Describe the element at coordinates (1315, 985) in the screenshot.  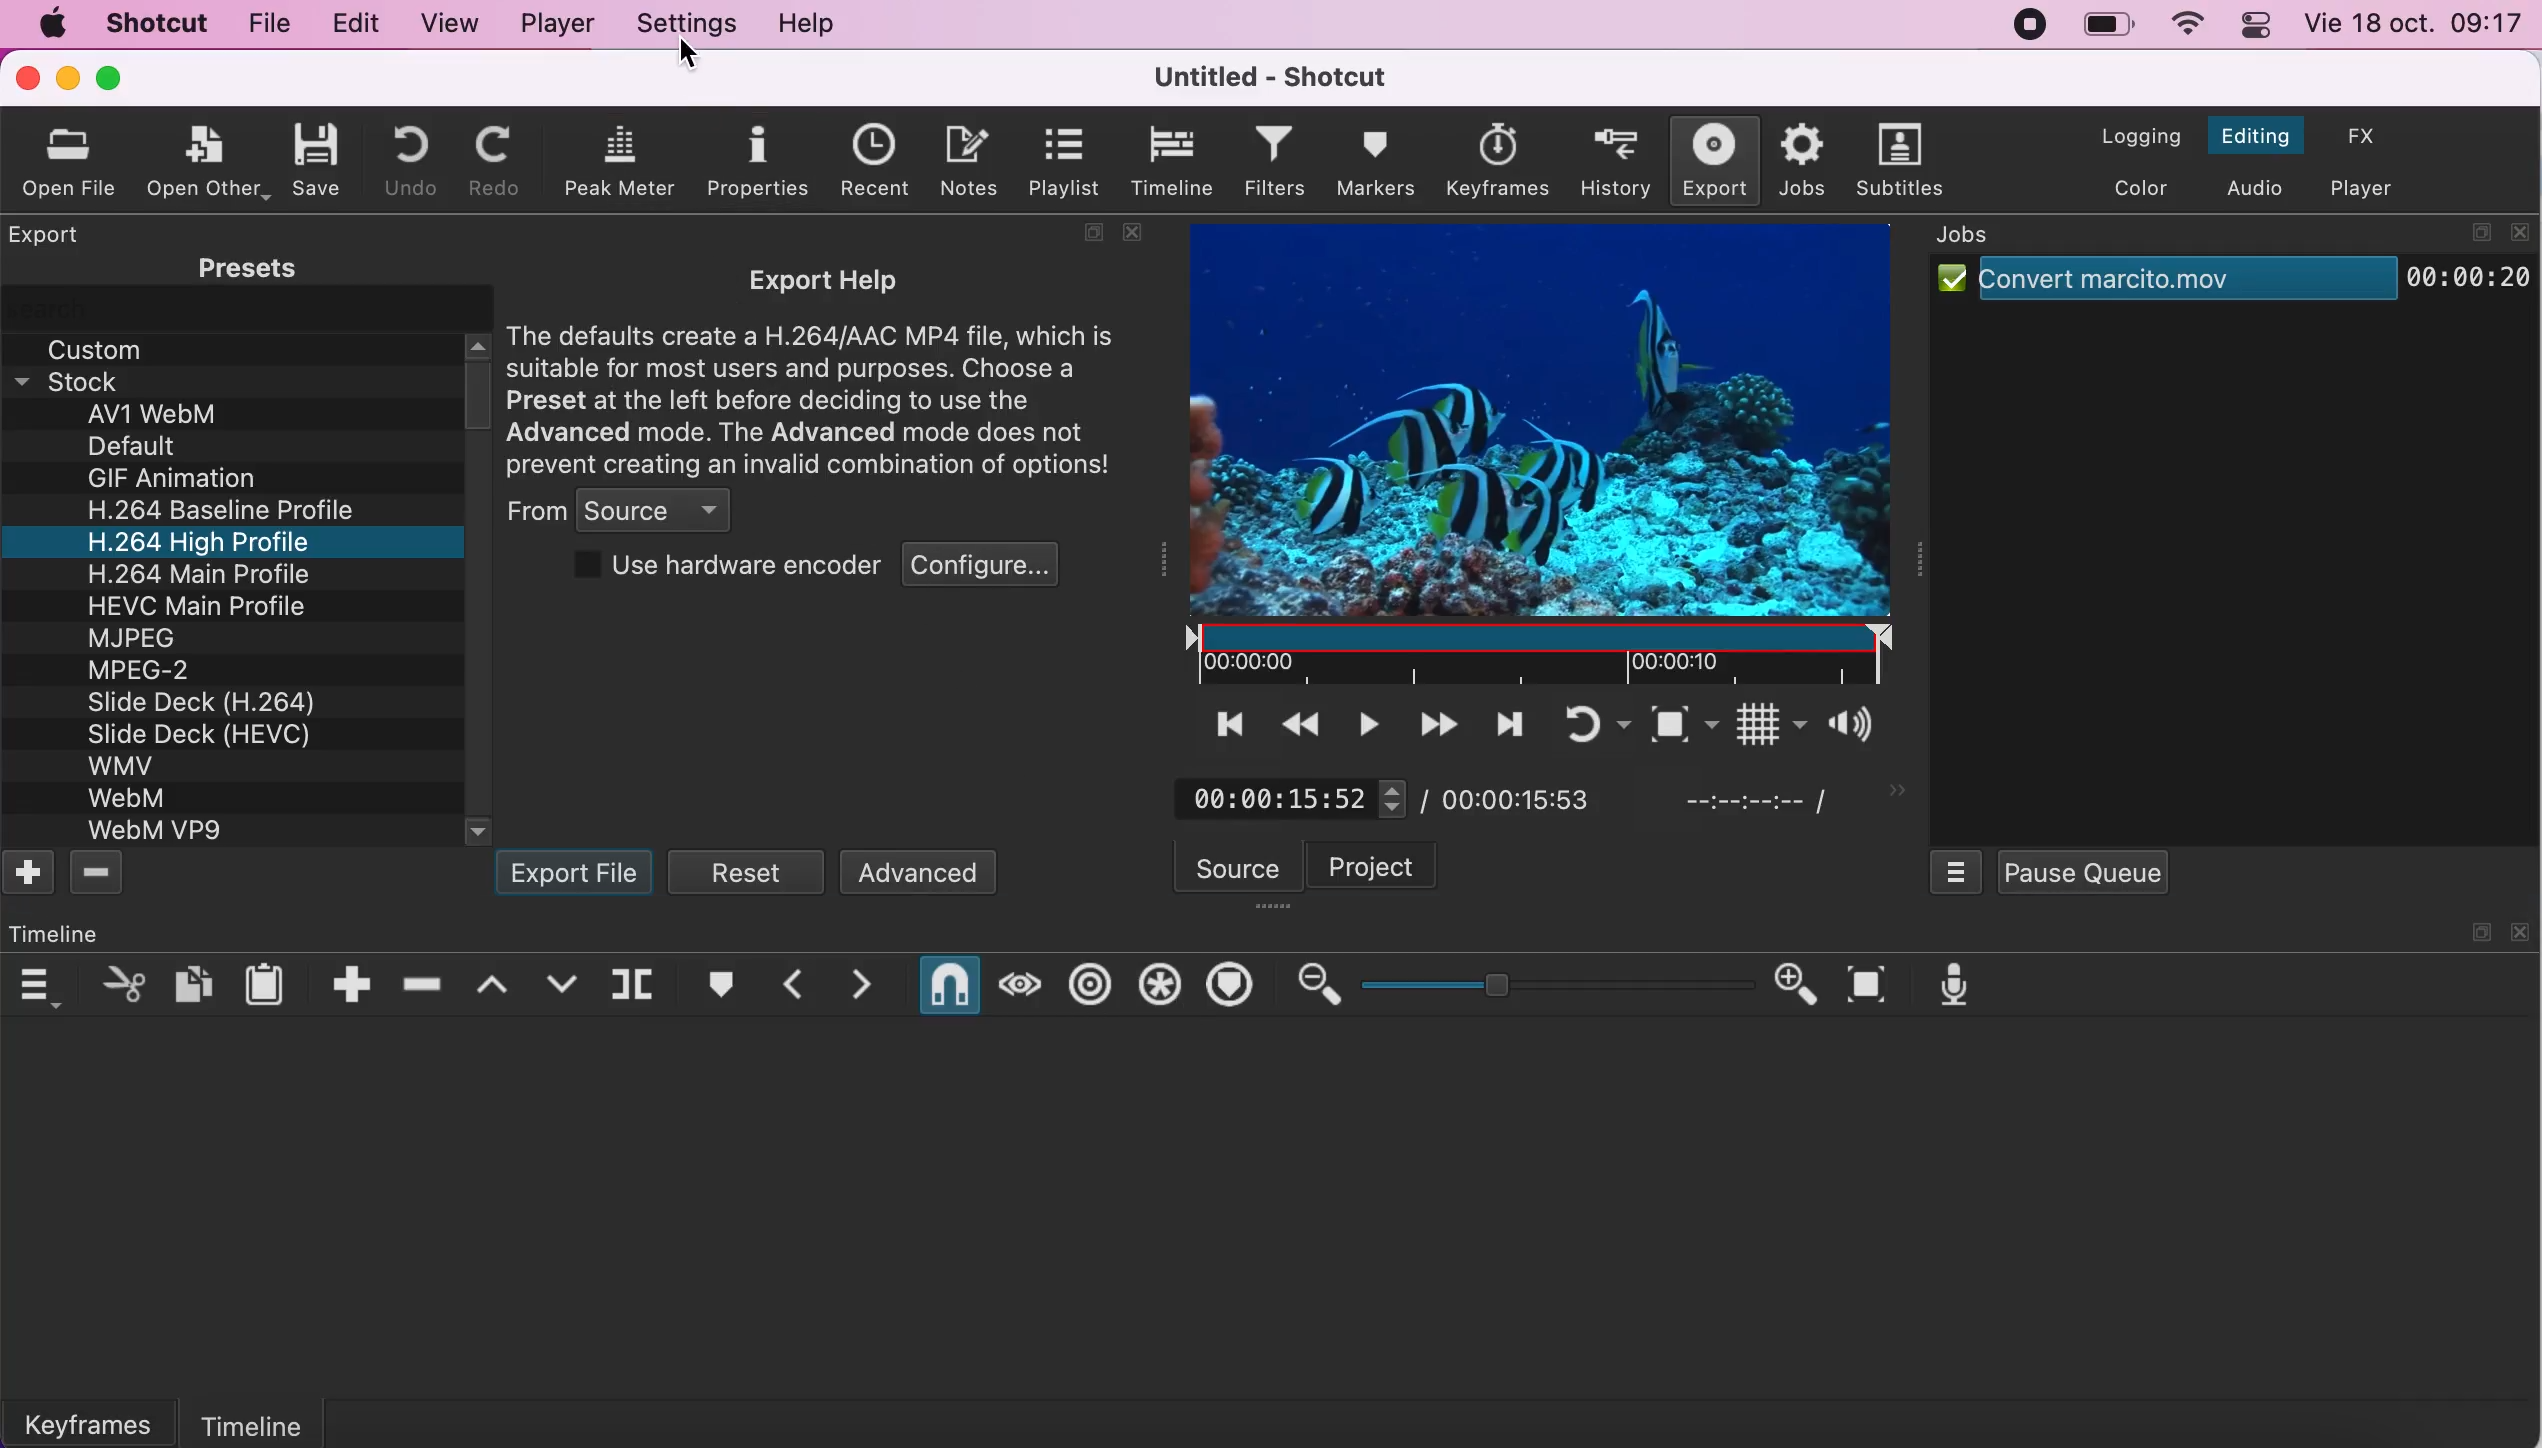
I see `zoom out` at that location.